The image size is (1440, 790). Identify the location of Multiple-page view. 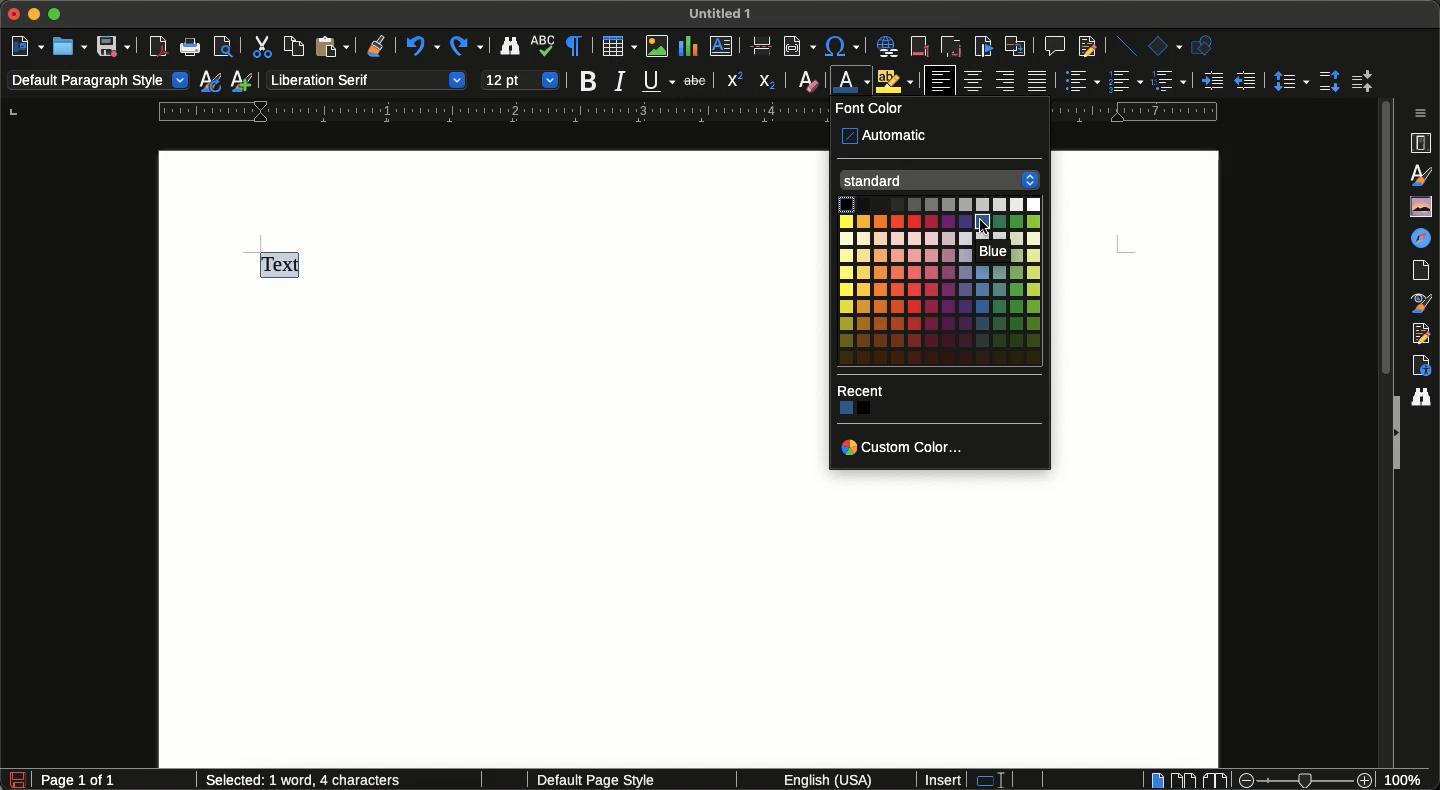
(1183, 779).